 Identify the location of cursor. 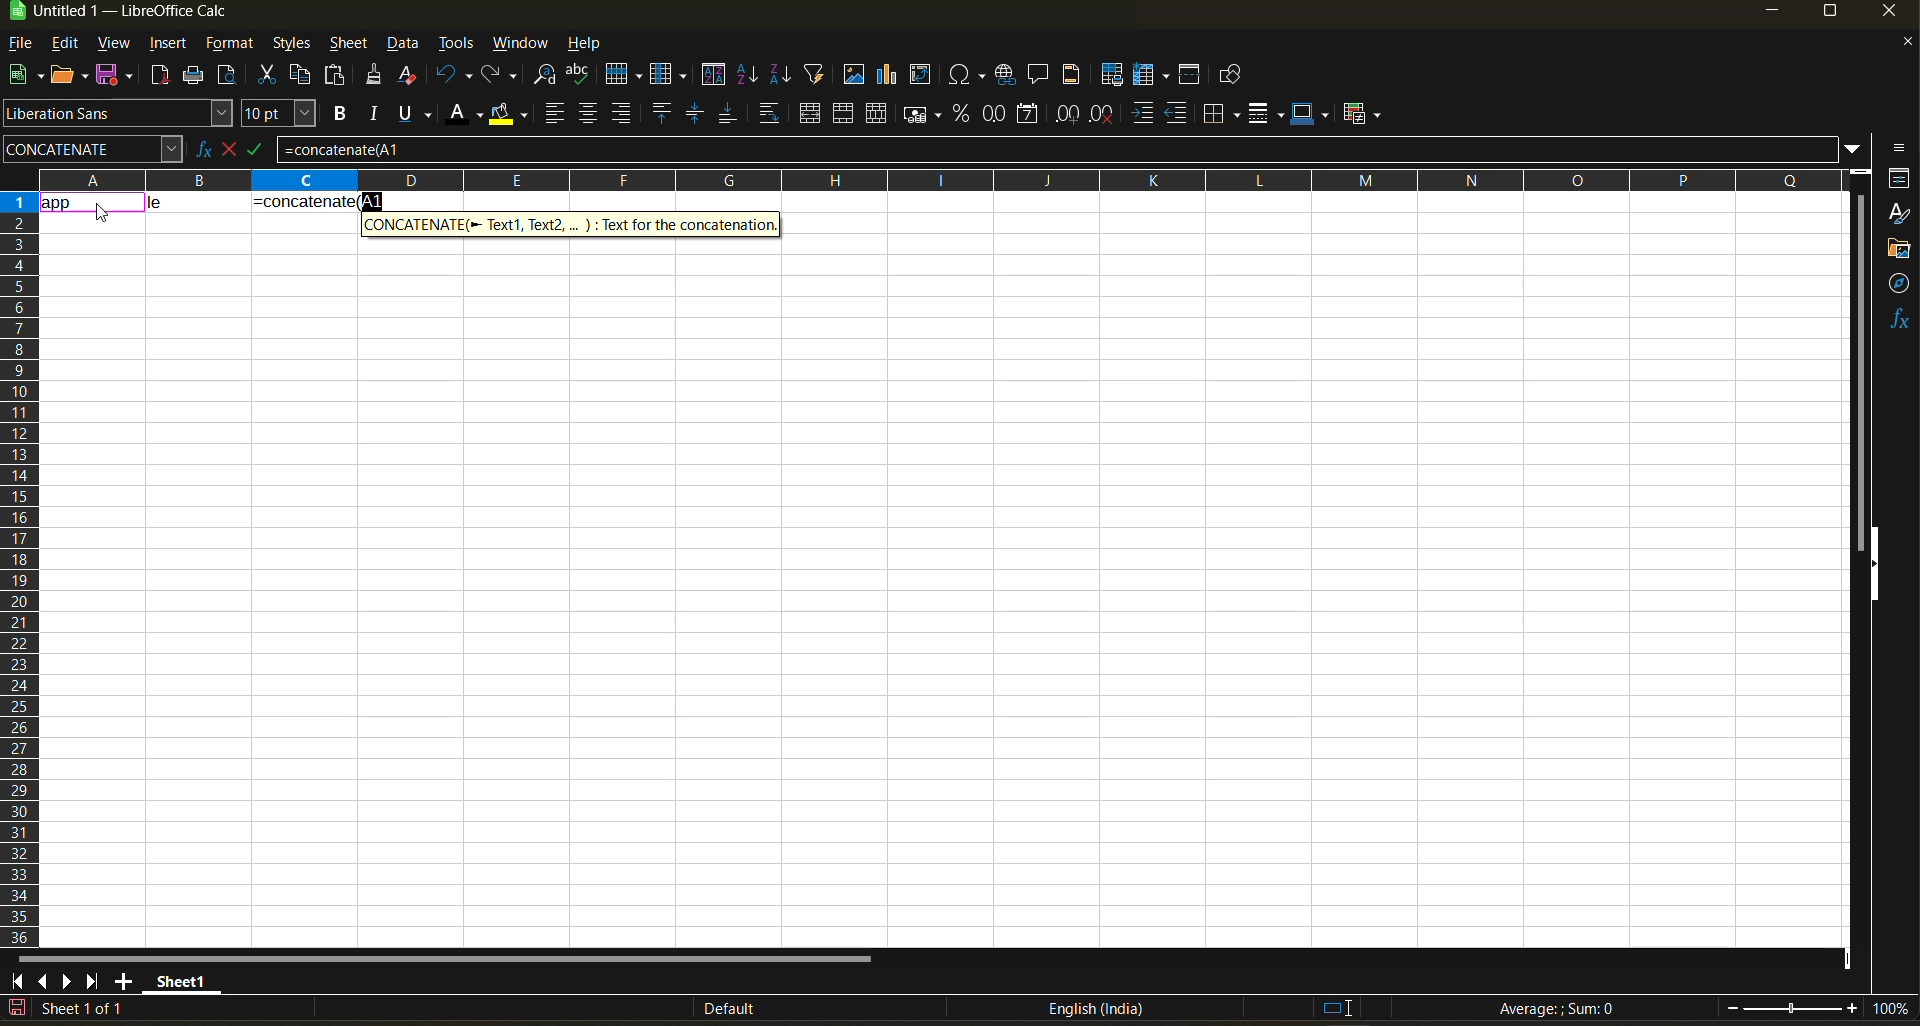
(104, 213).